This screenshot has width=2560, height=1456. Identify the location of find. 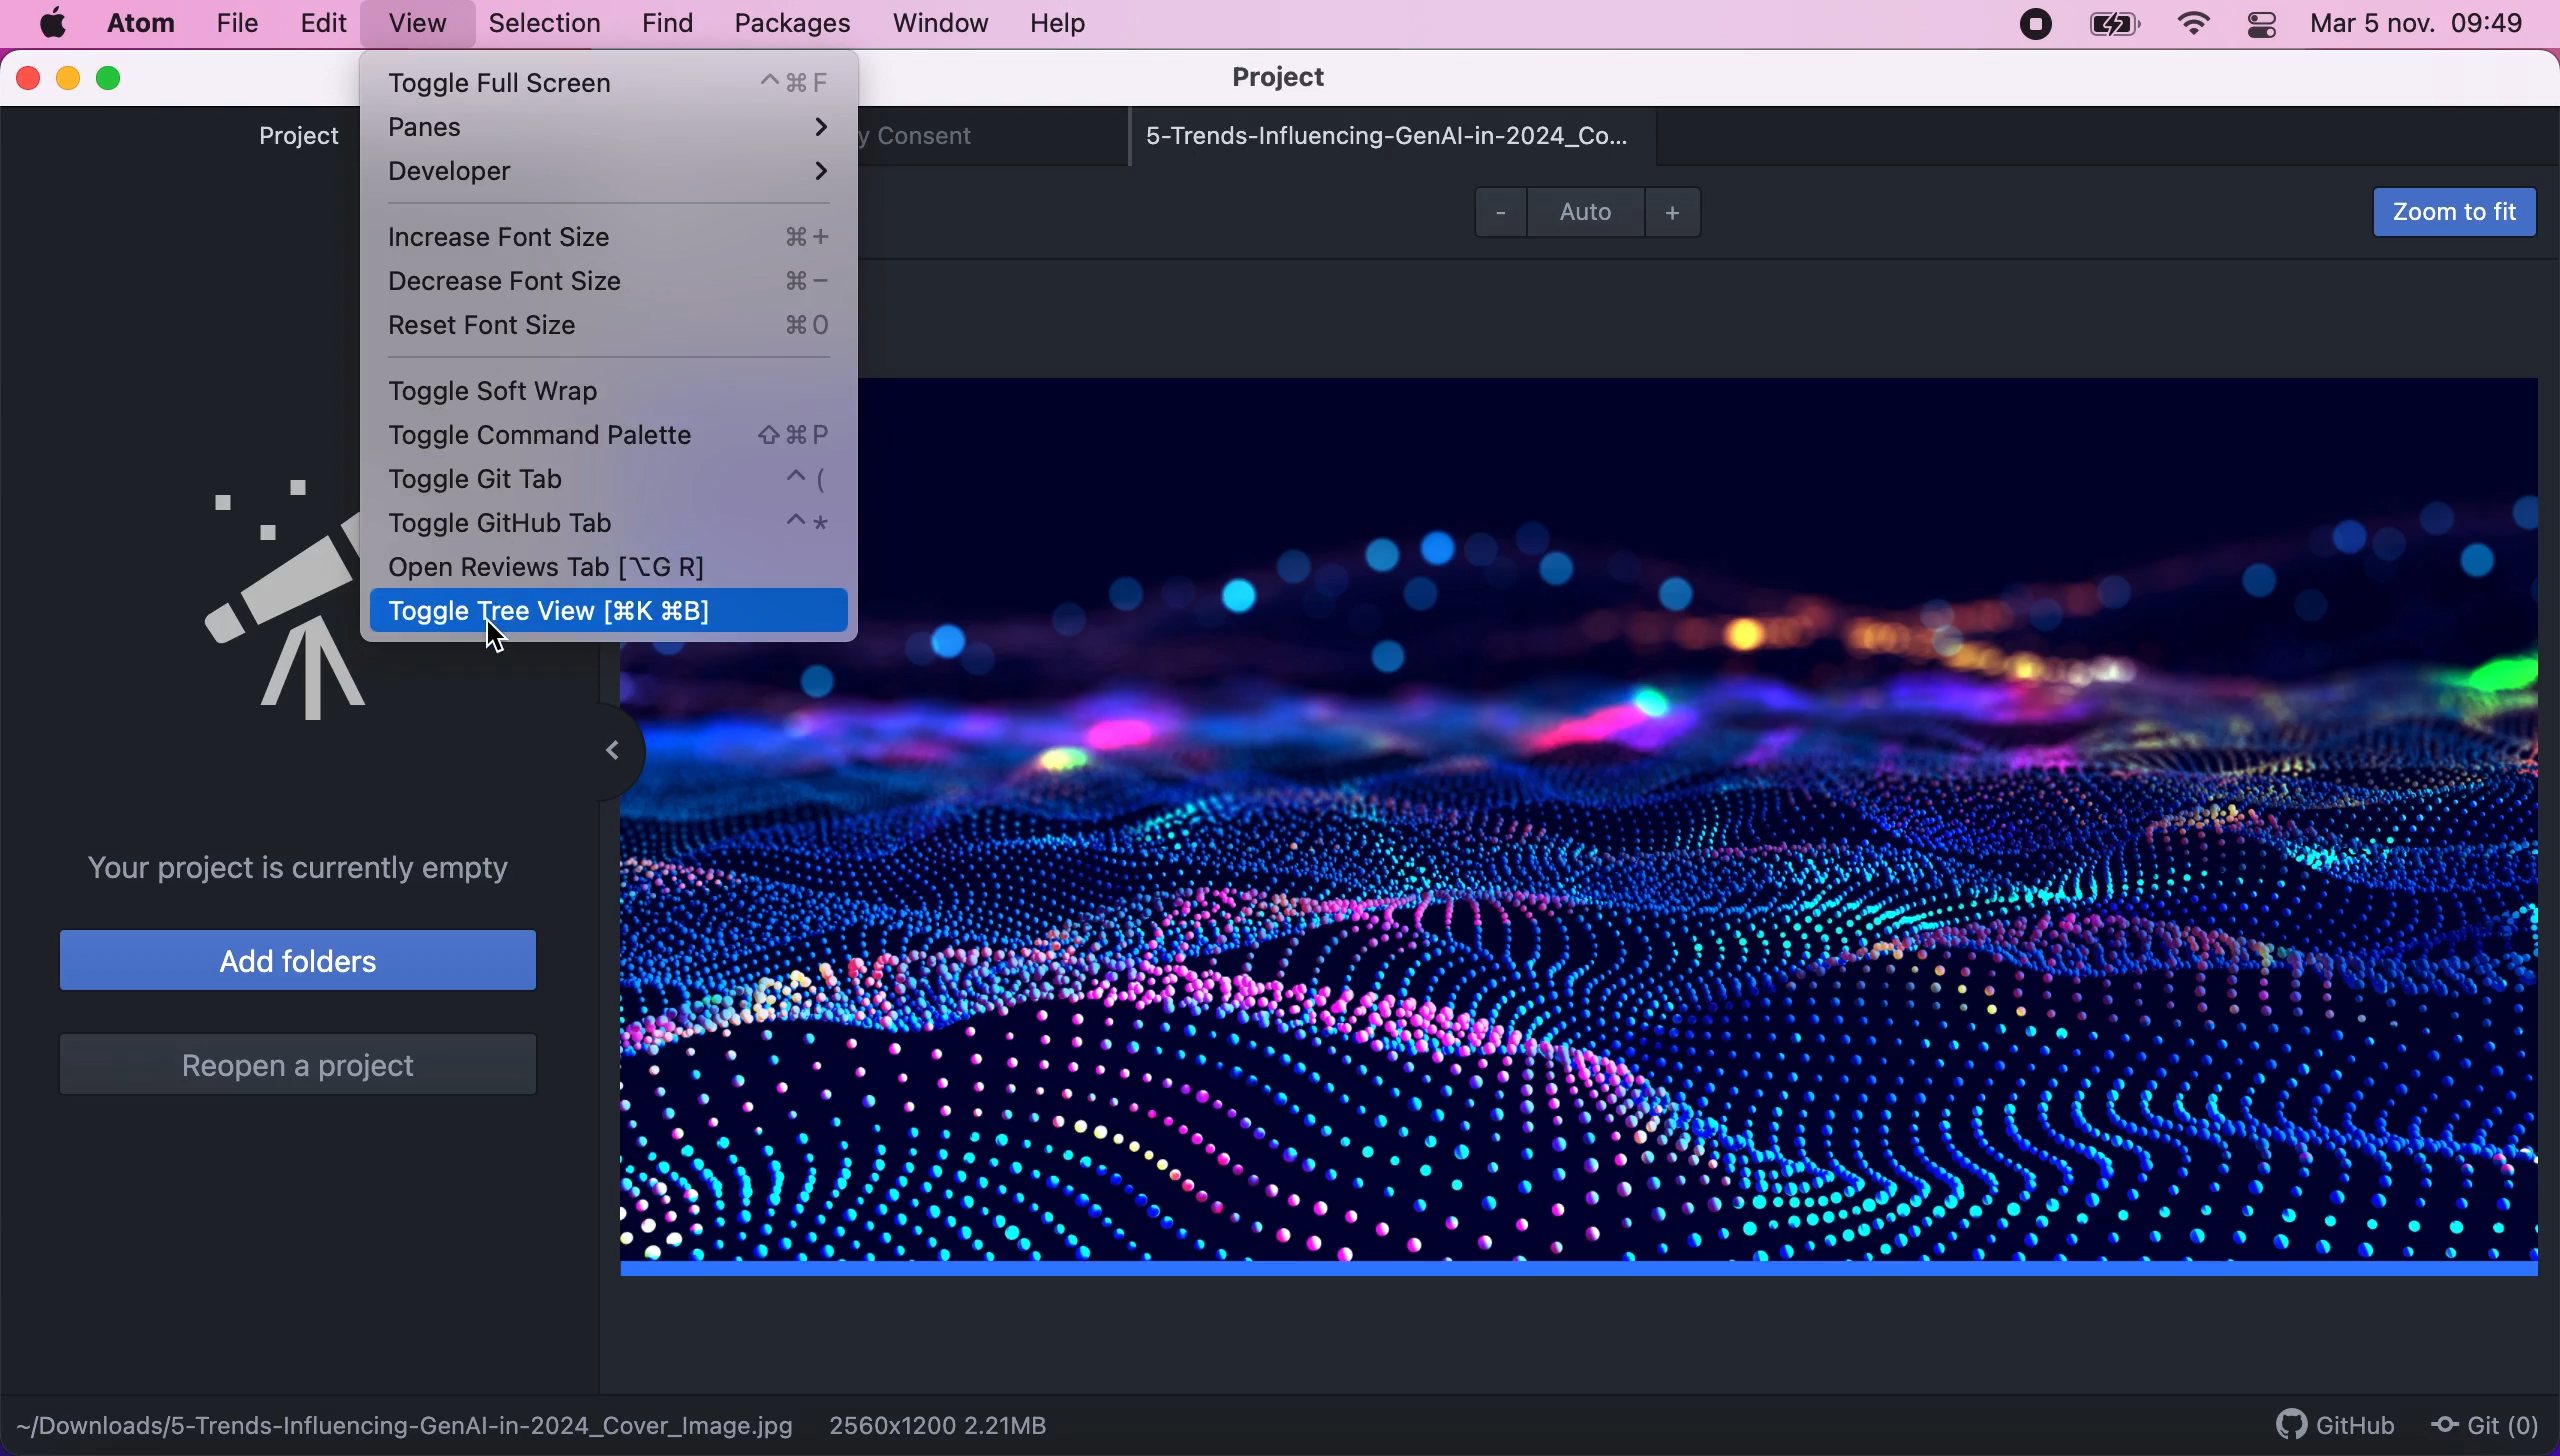
(662, 23).